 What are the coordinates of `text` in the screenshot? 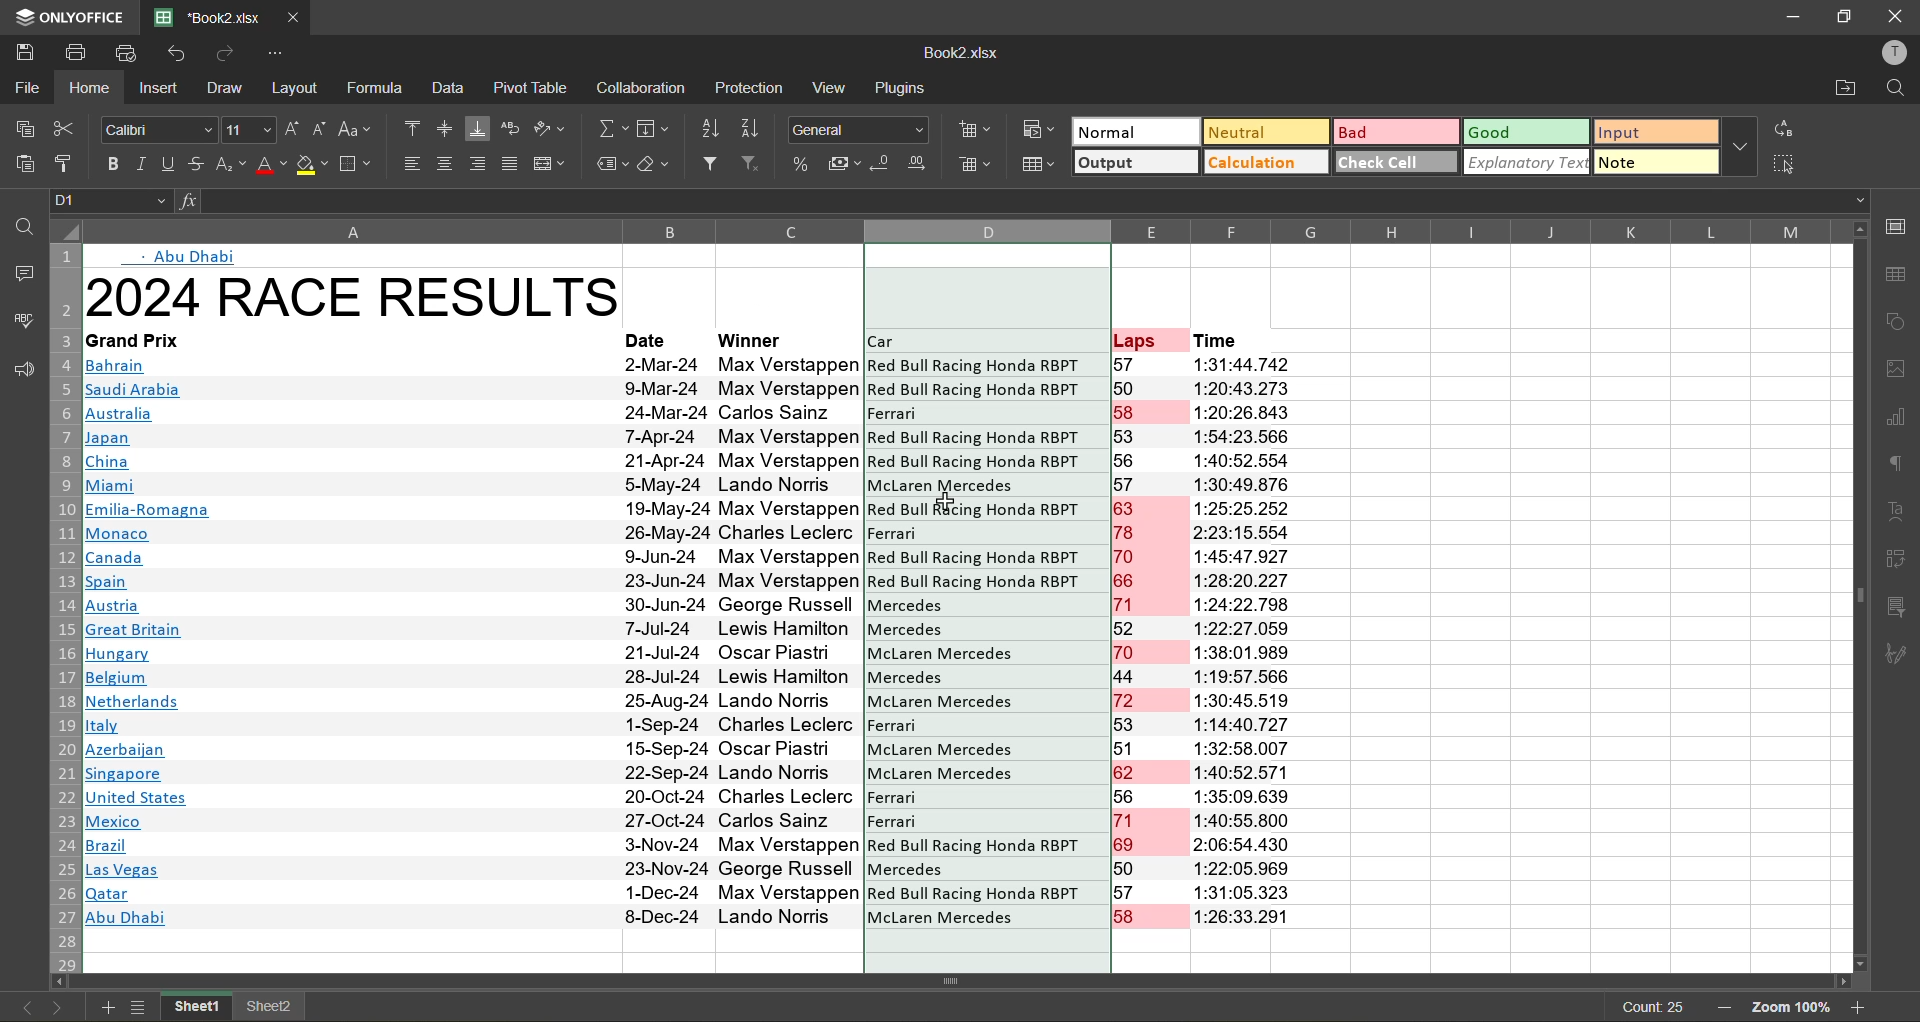 It's located at (1901, 511).